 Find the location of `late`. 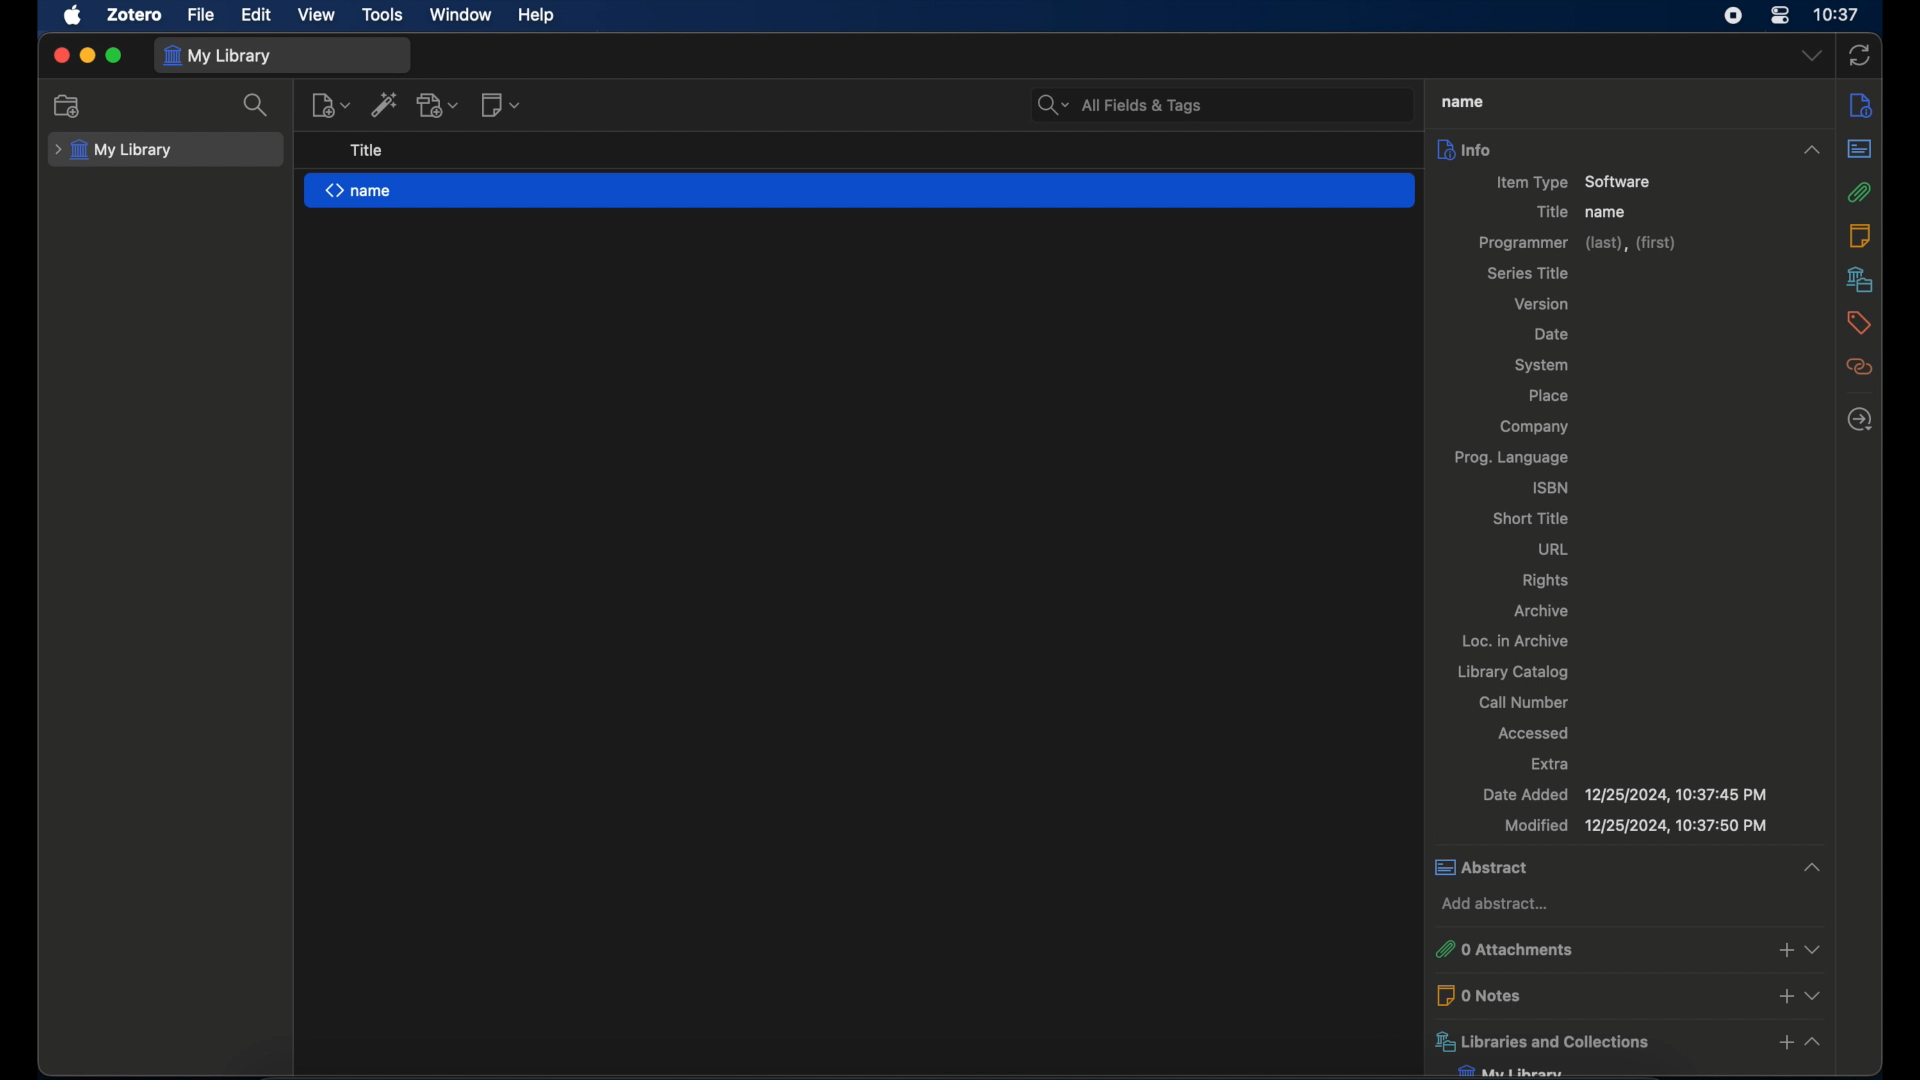

late is located at coordinates (1860, 420).